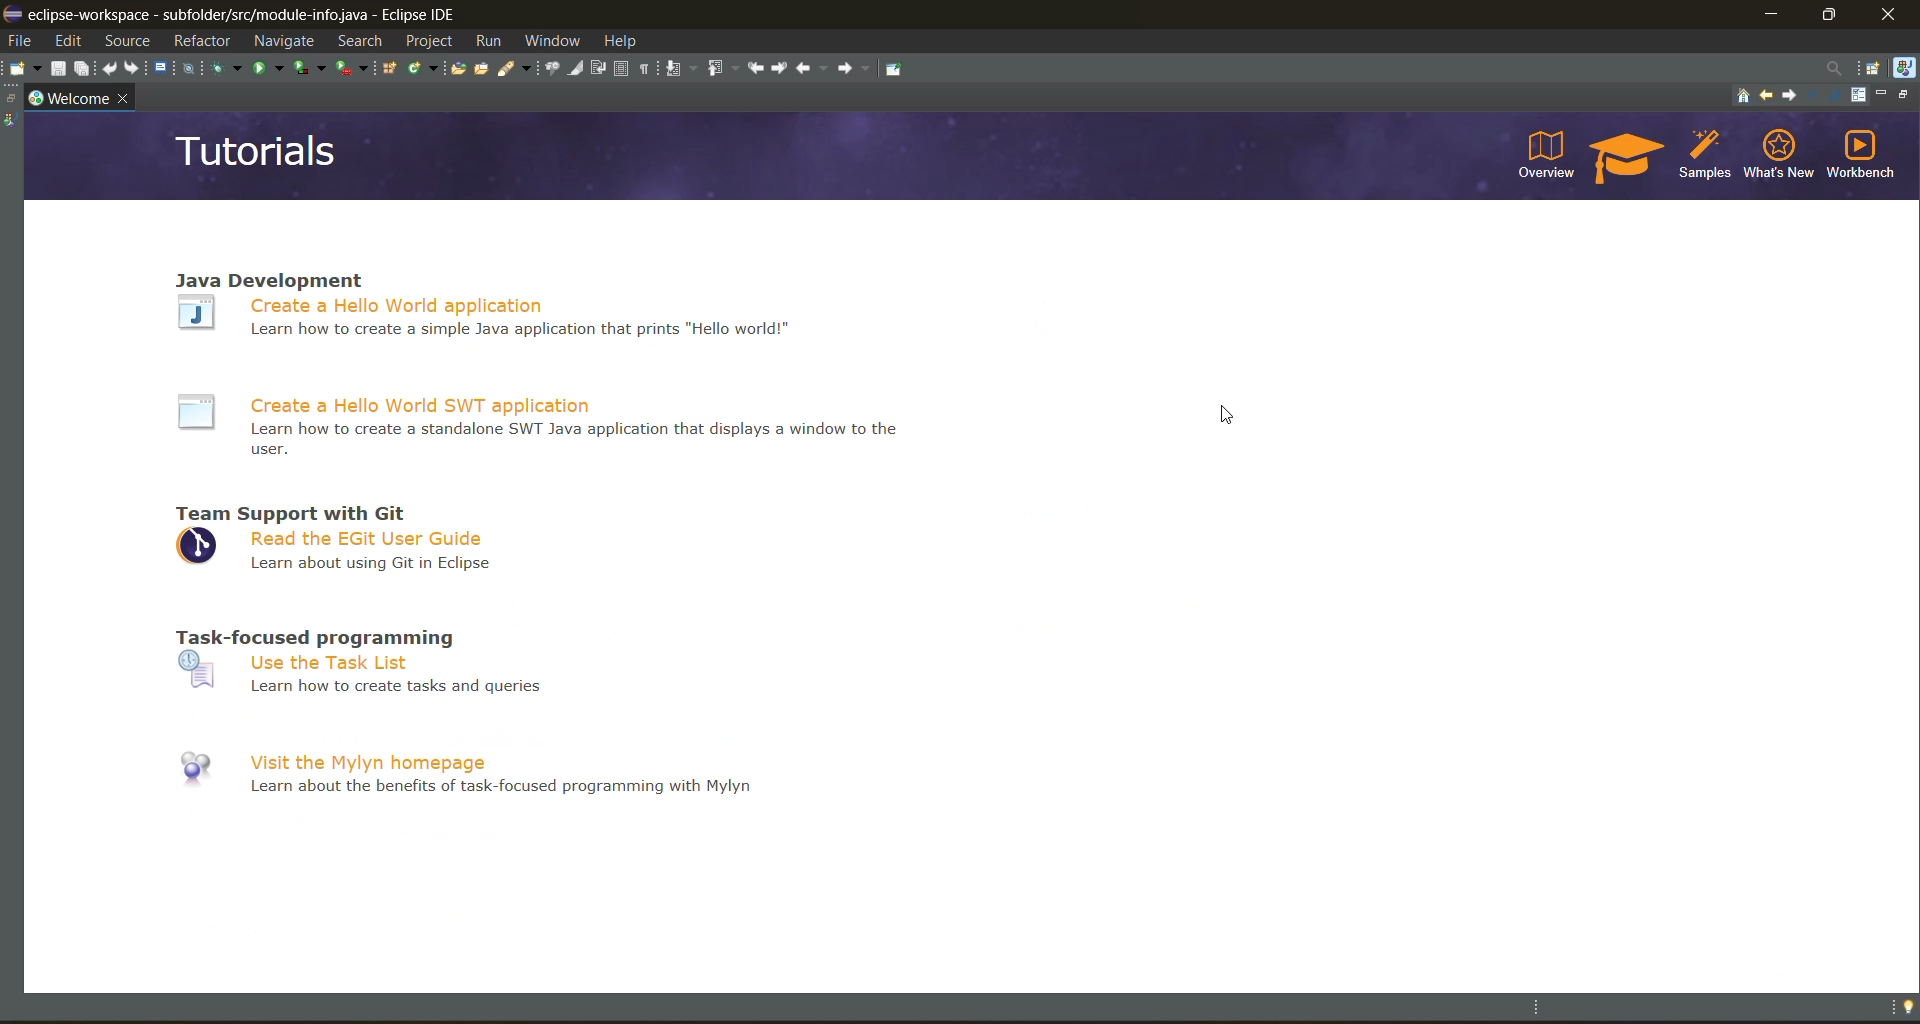 The image size is (1920, 1024). Describe the element at coordinates (202, 44) in the screenshot. I see `refractor` at that location.